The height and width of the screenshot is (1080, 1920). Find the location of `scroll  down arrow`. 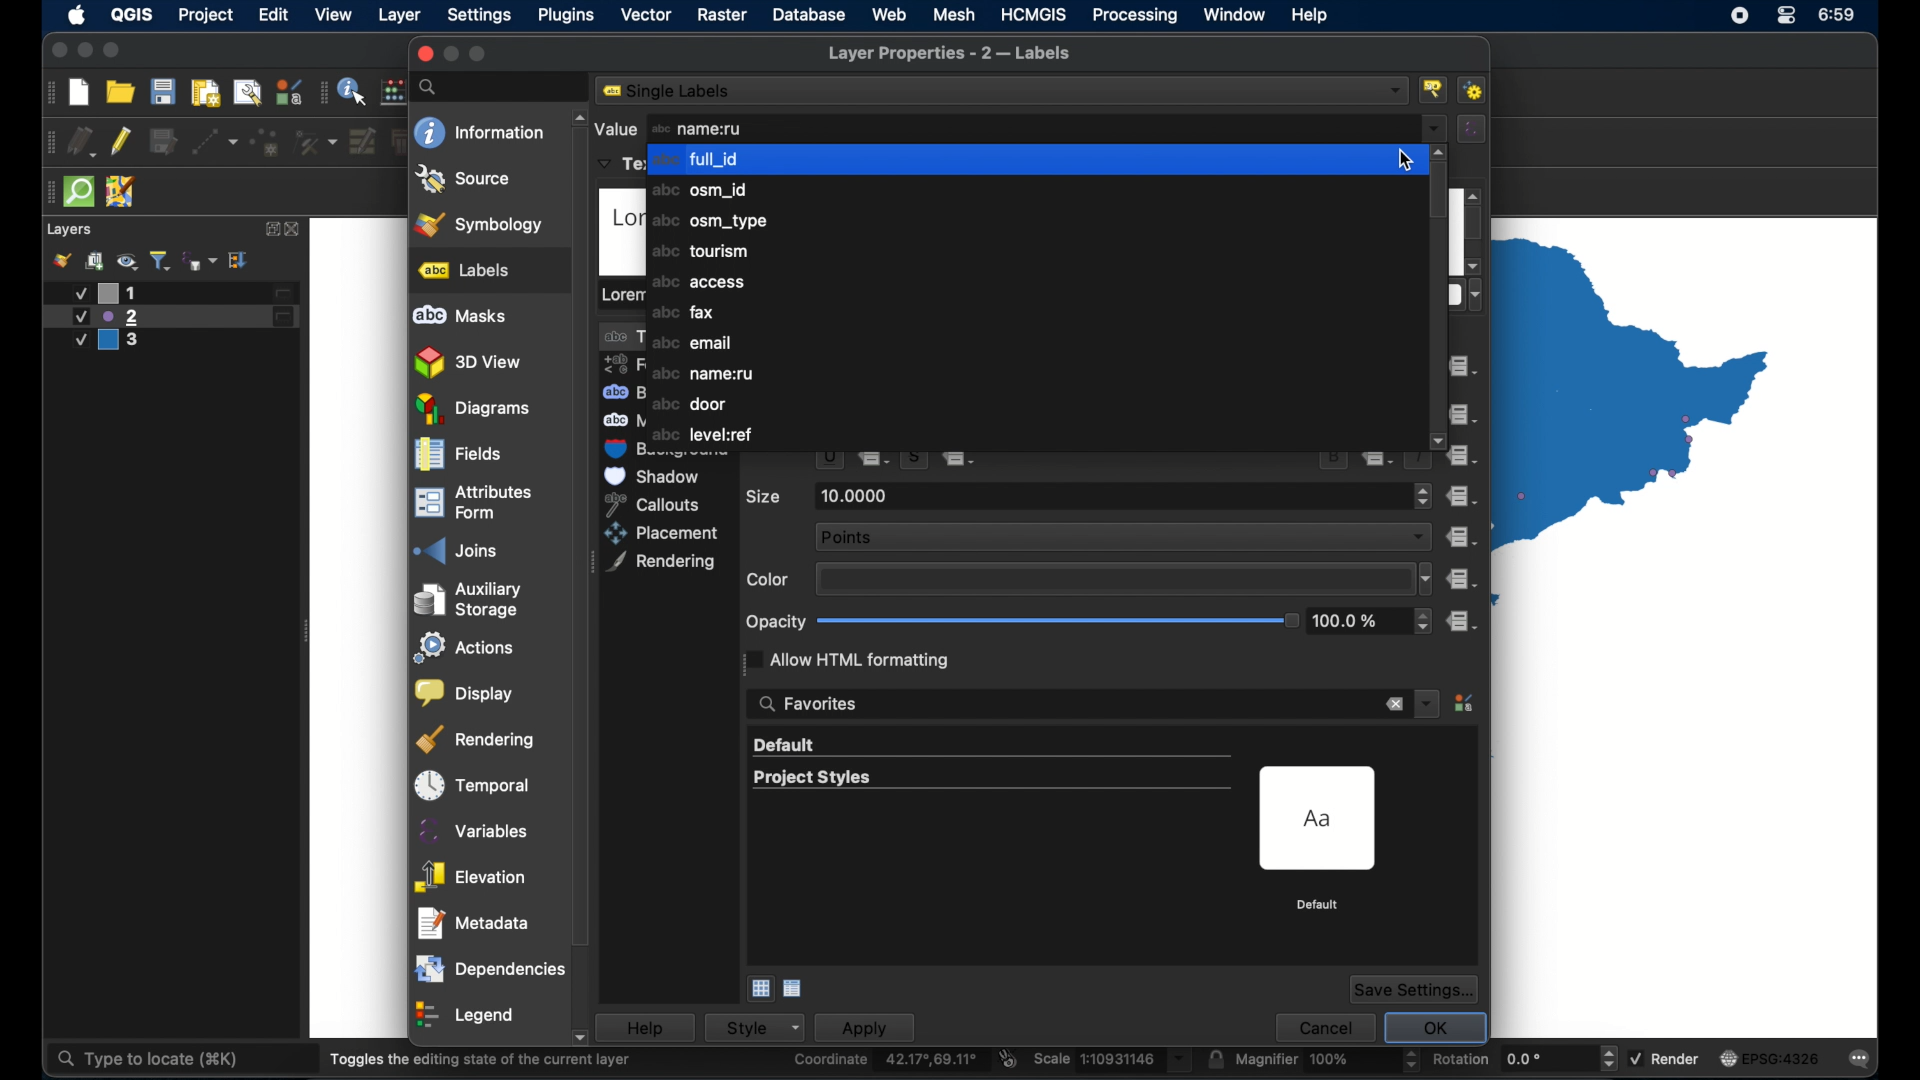

scroll  down arrow is located at coordinates (1440, 442).